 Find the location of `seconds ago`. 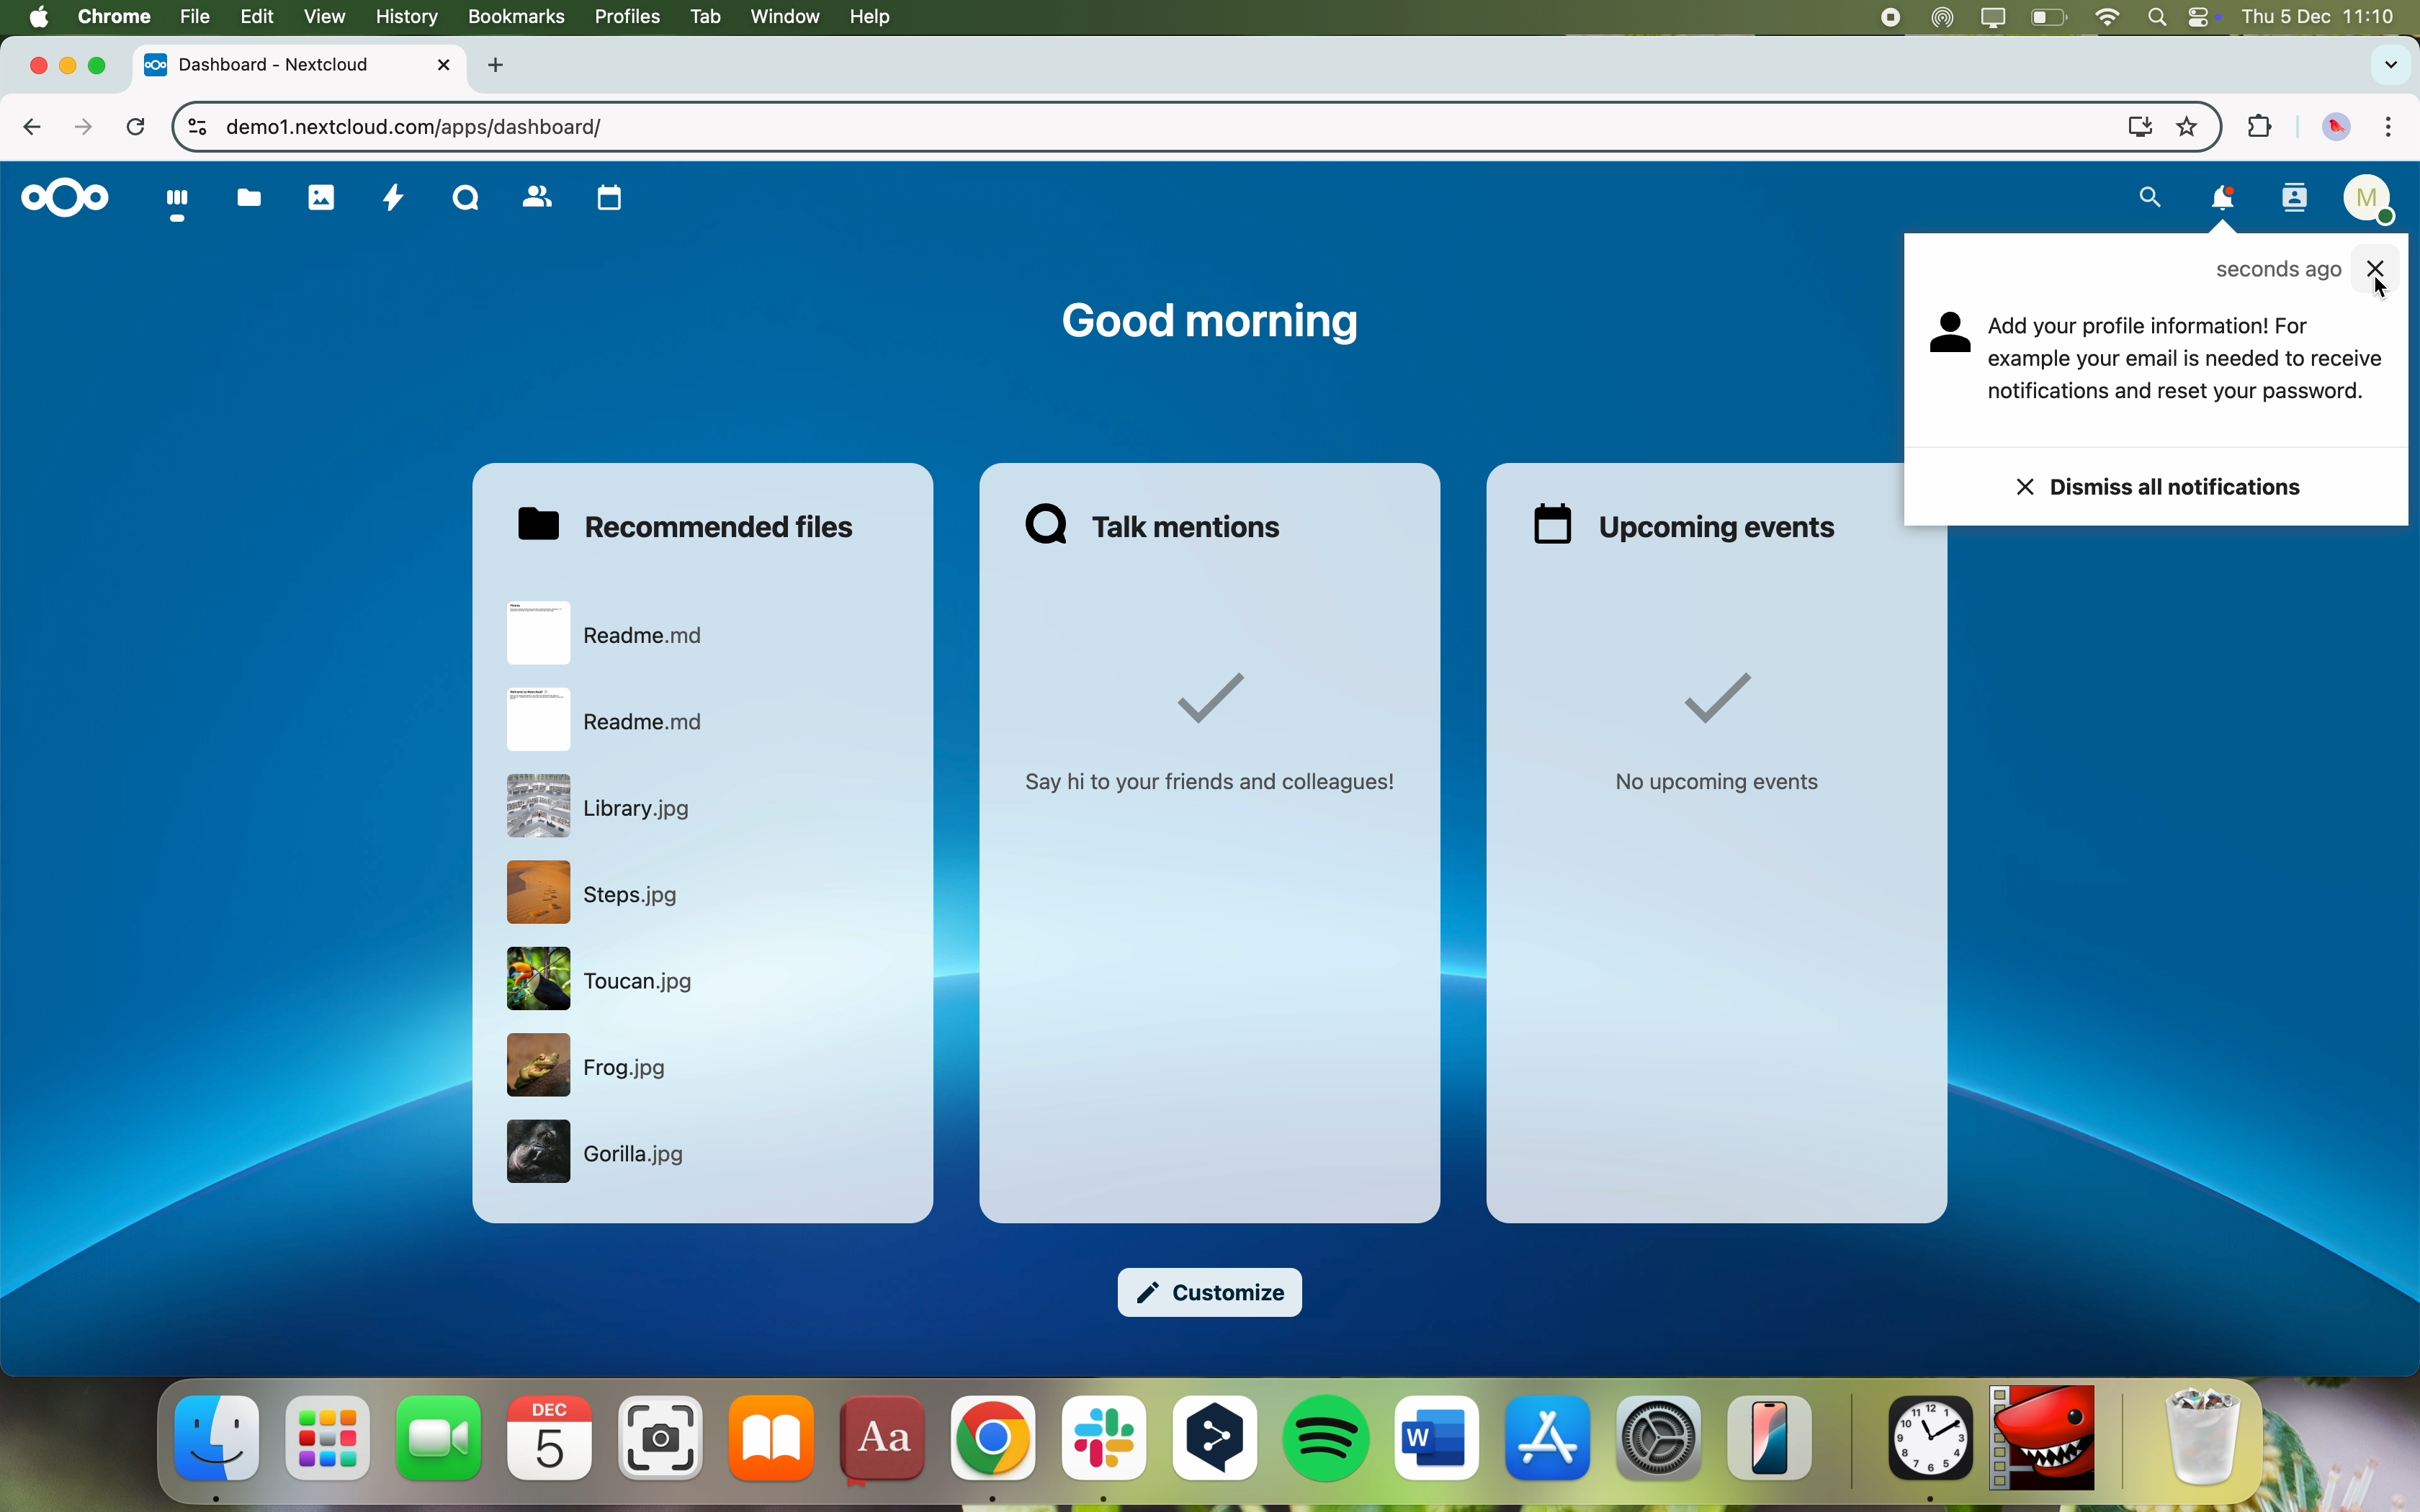

seconds ago is located at coordinates (2278, 272).